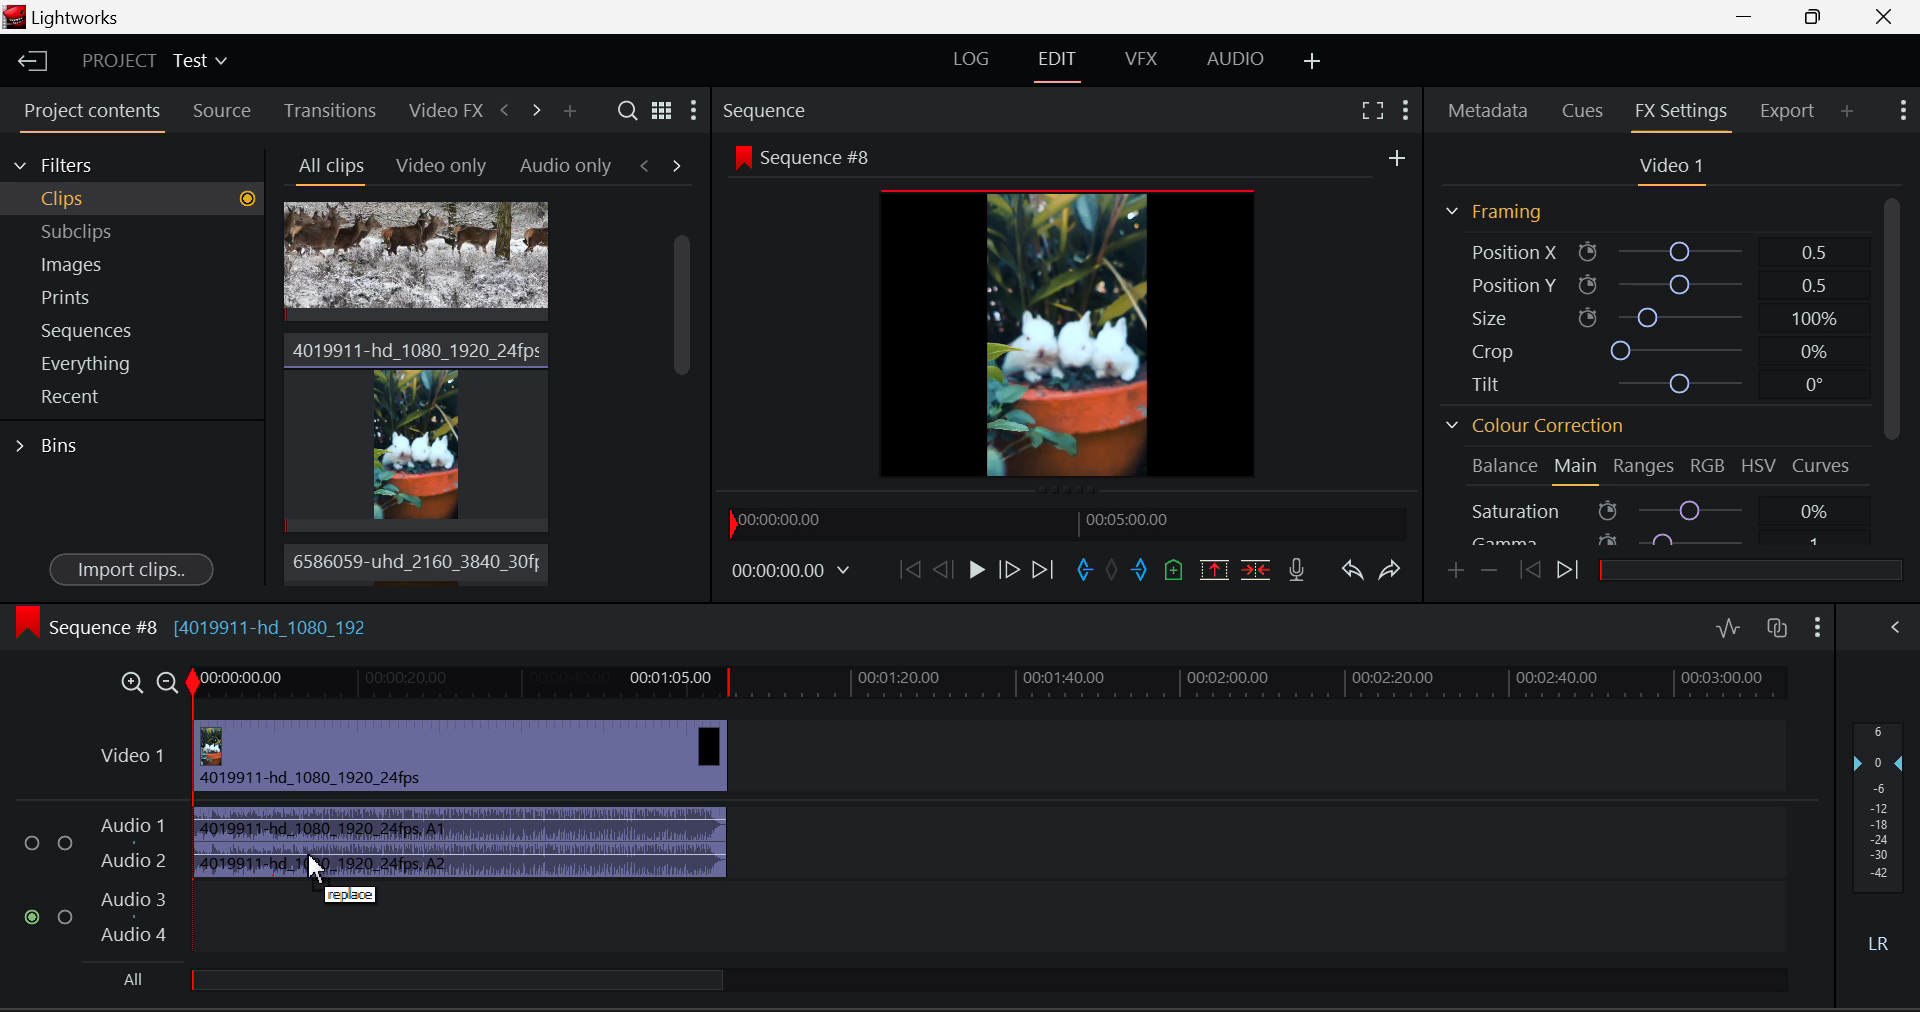 The image size is (1920, 1012). What do you see at coordinates (461, 794) in the screenshot?
I see `Audio & Video Aligned after DRAG_TO` at bounding box center [461, 794].